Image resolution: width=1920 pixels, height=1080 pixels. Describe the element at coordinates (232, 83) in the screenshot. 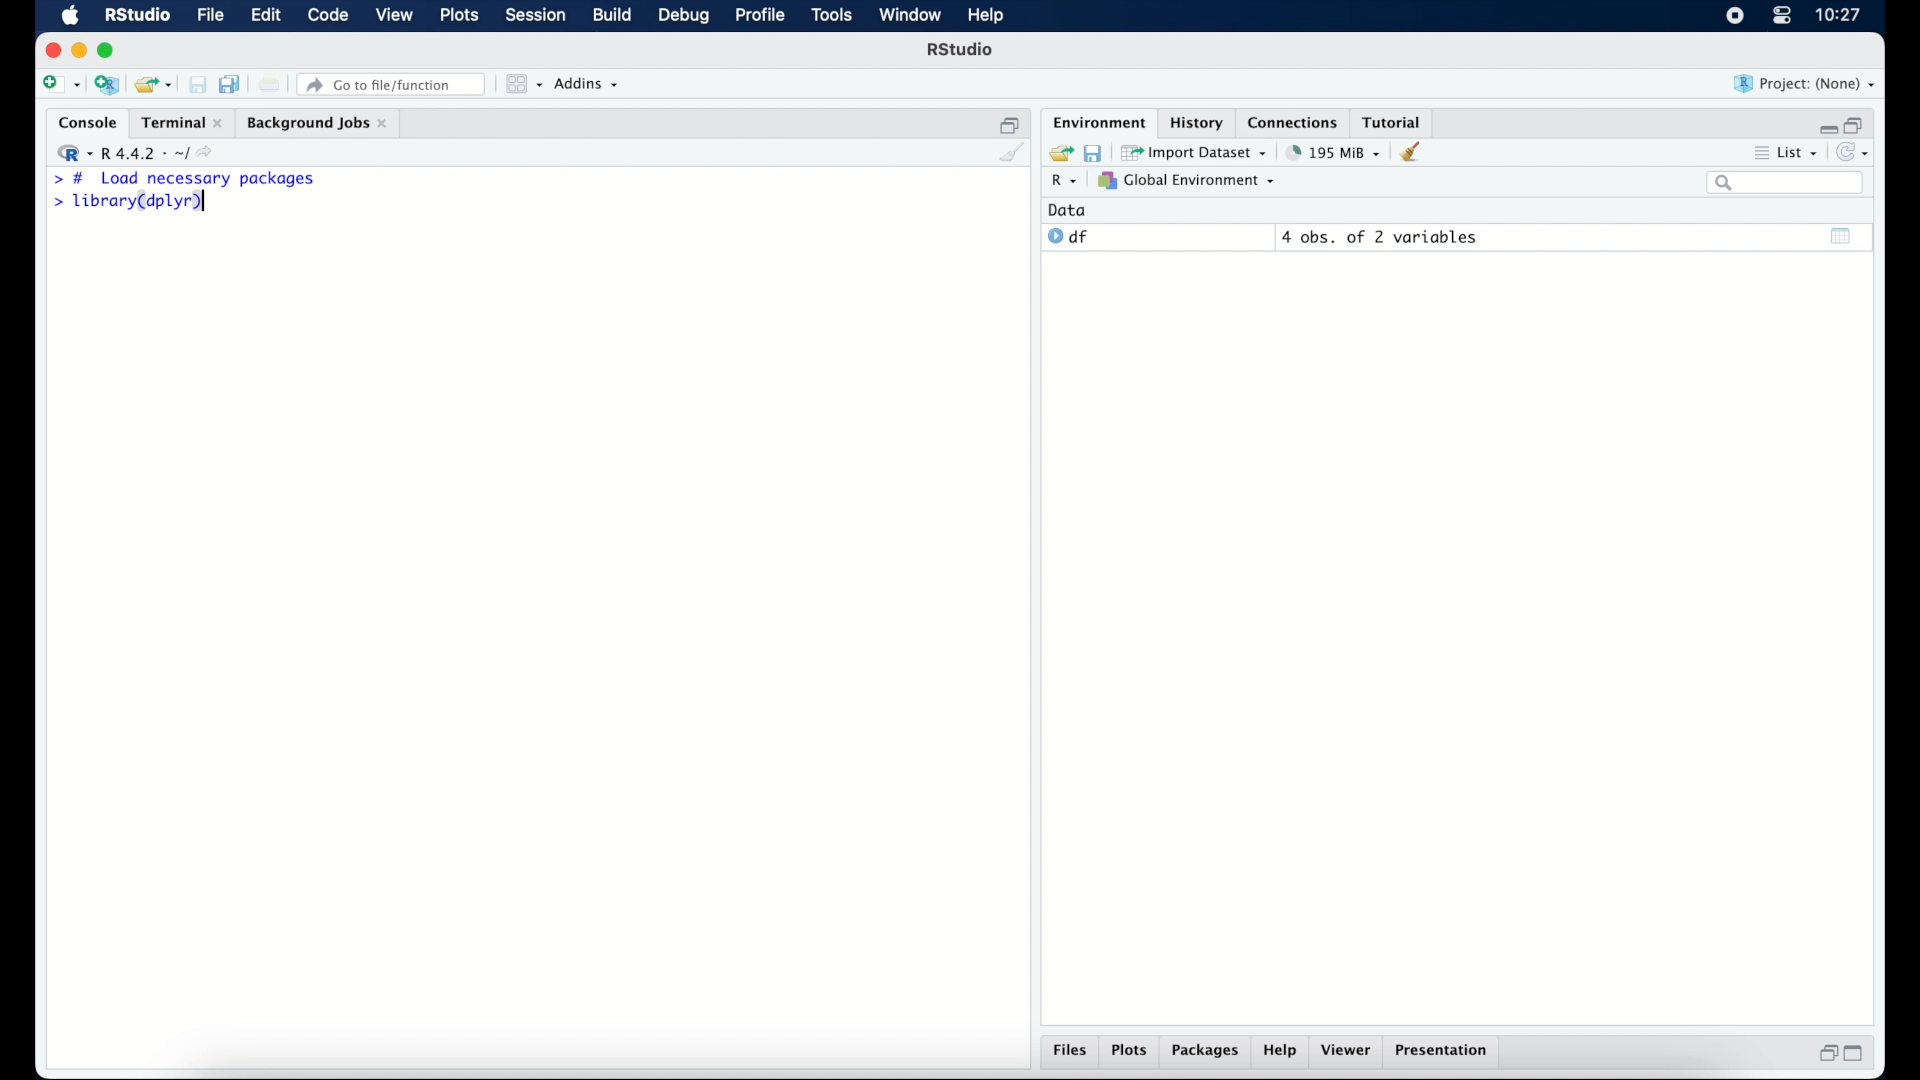

I see `save all documents ` at that location.